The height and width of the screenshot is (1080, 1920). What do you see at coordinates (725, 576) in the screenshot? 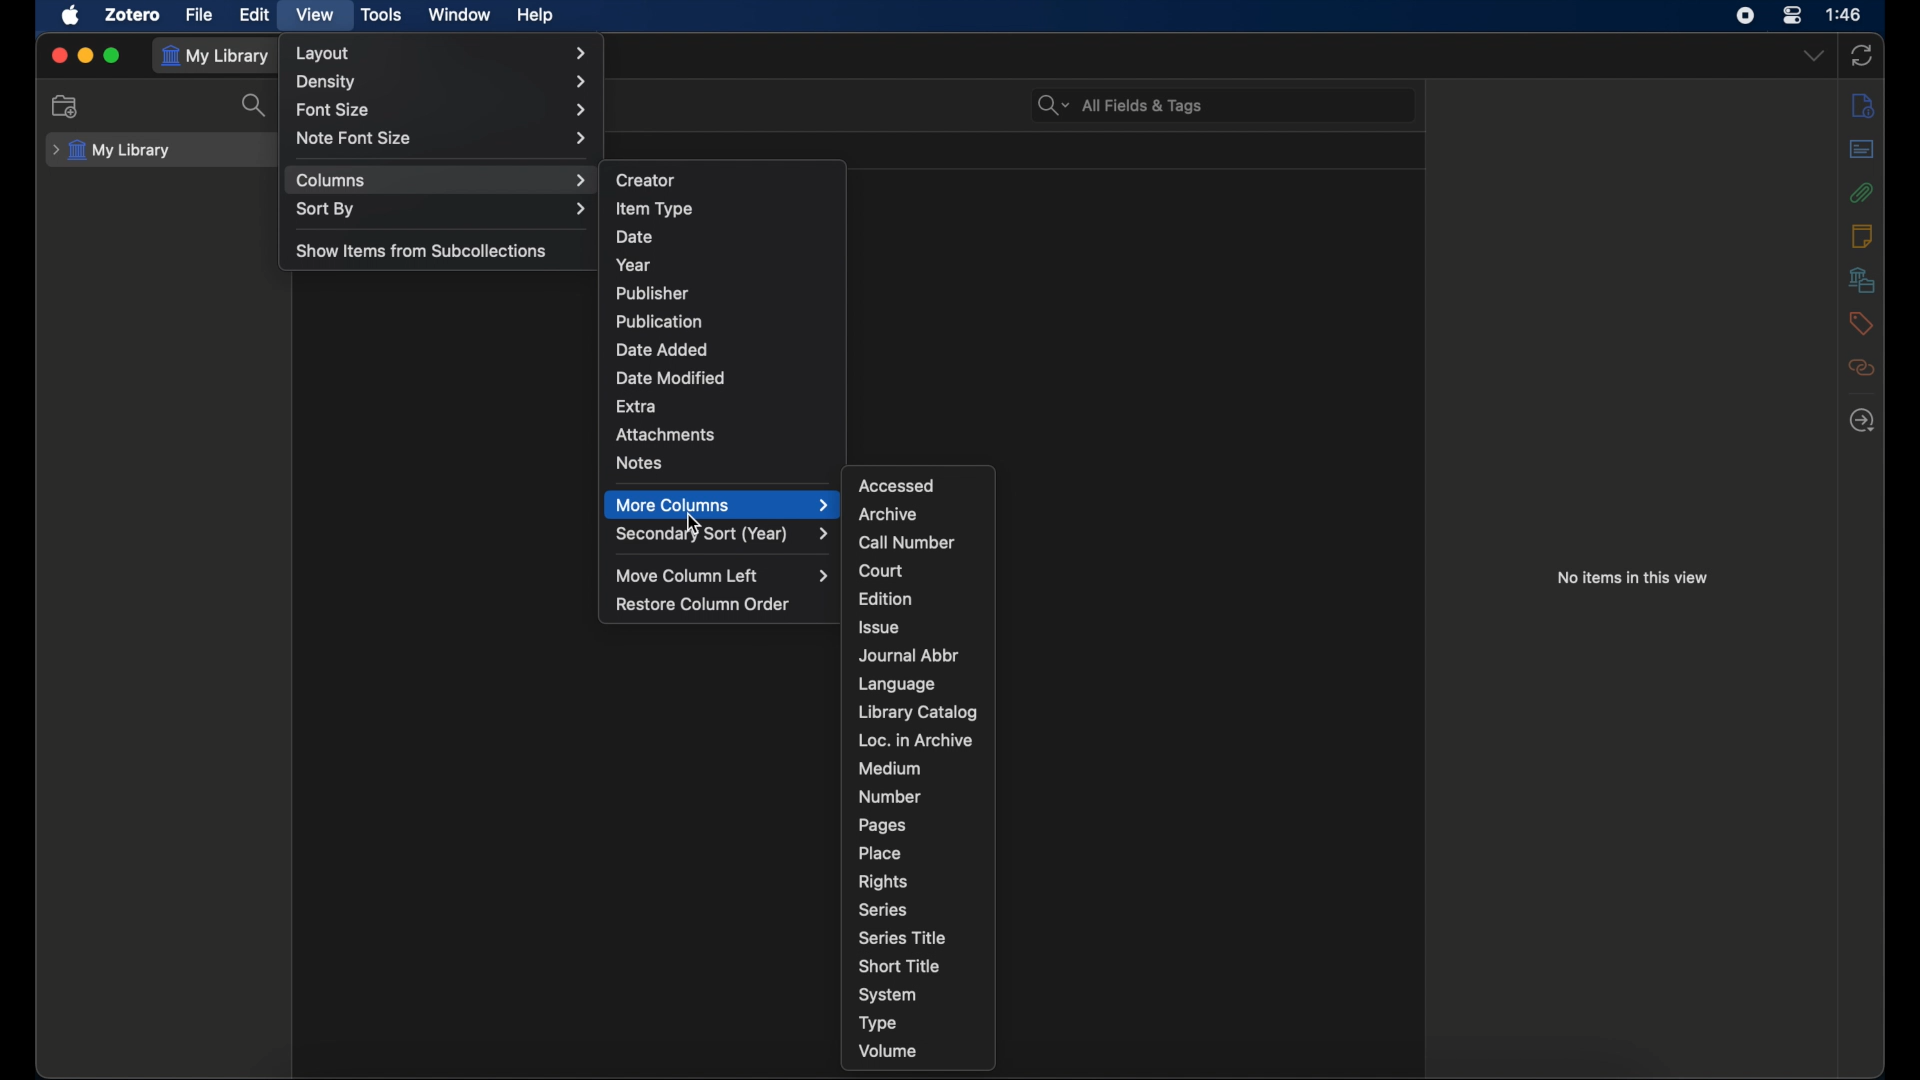
I see `move column left` at bounding box center [725, 576].